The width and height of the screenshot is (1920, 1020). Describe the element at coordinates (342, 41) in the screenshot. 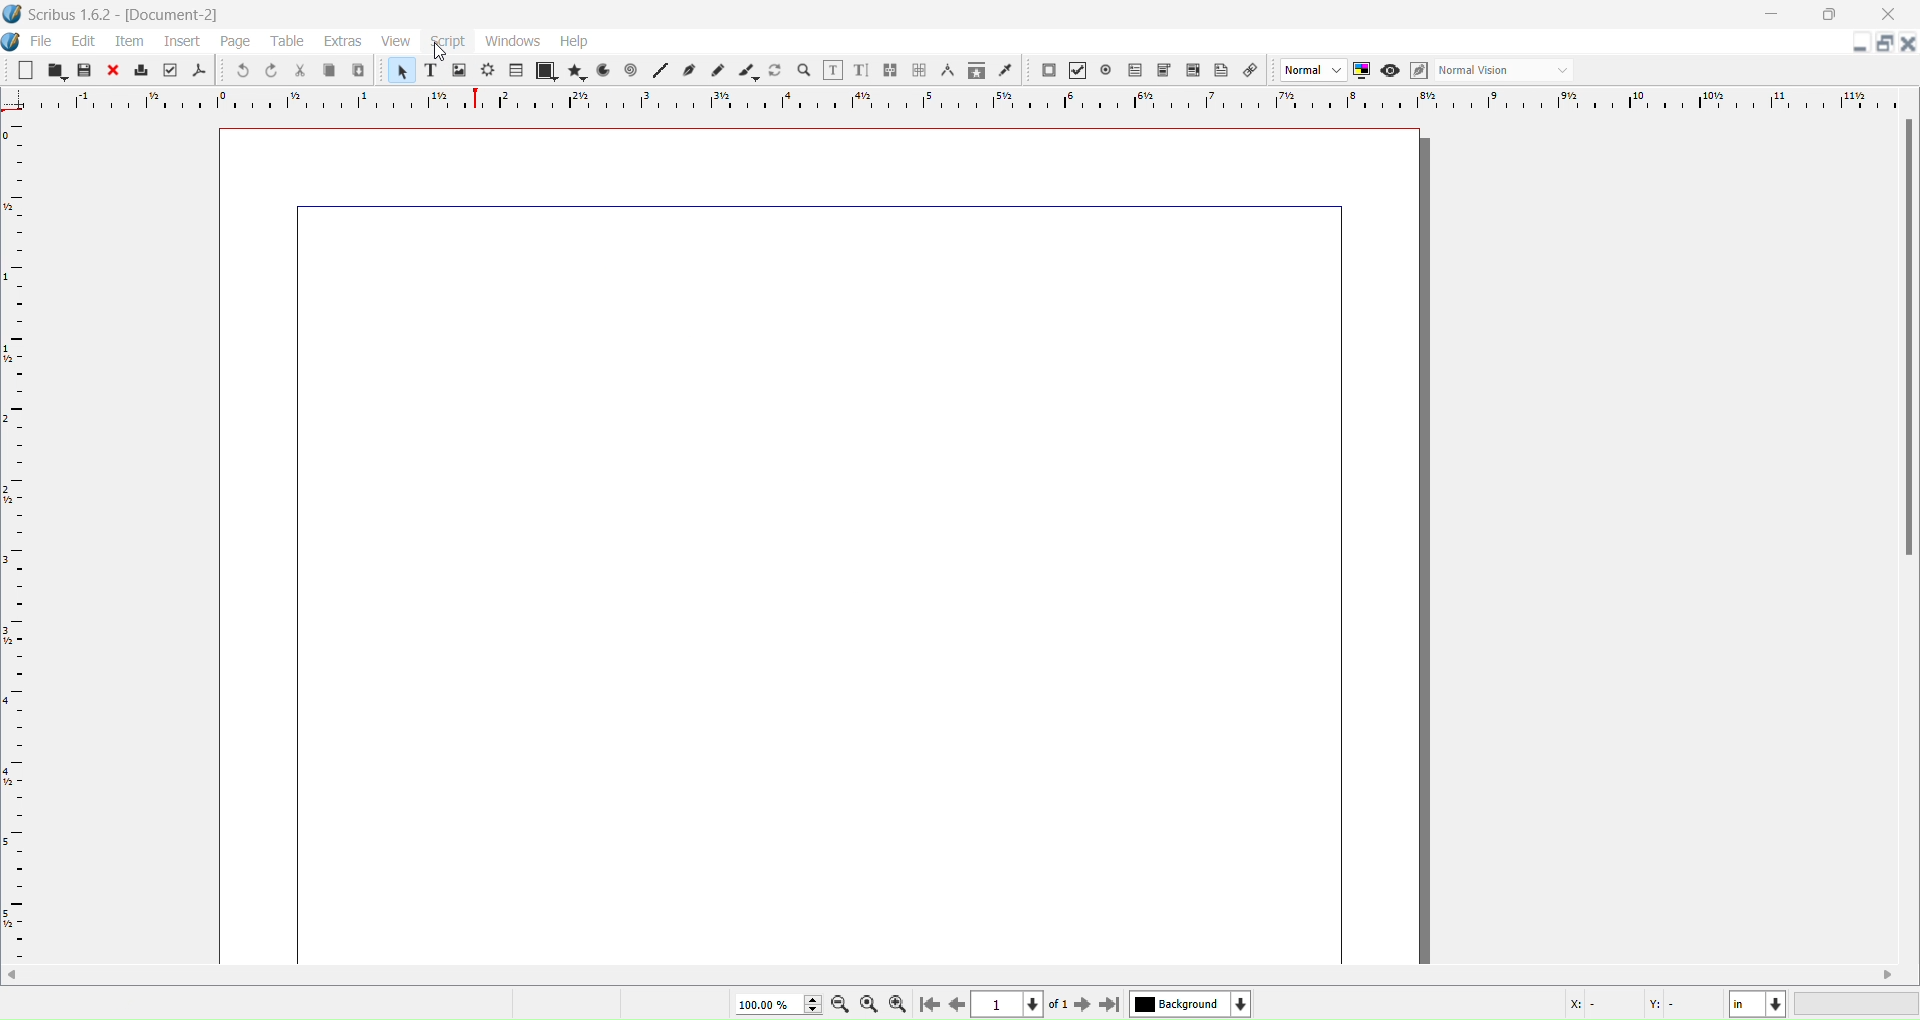

I see `Extras` at that location.